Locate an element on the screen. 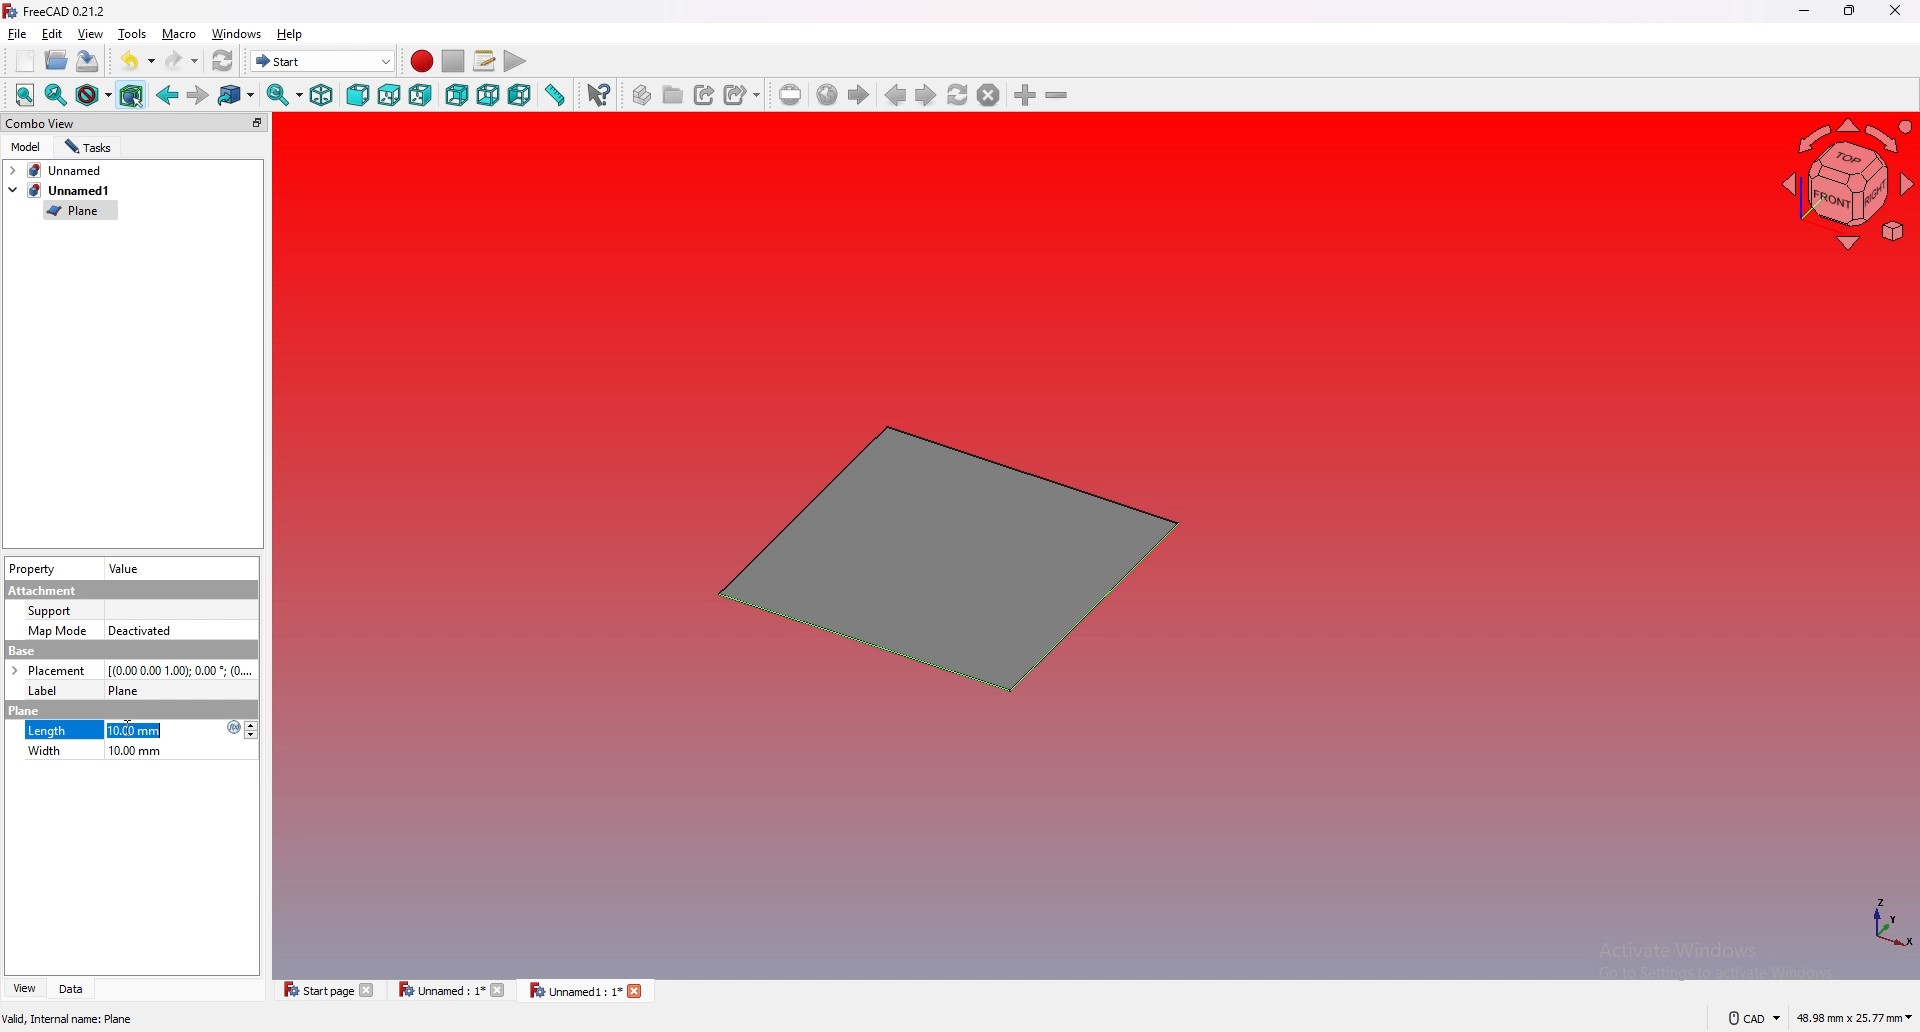  go to website is located at coordinates (827, 96).